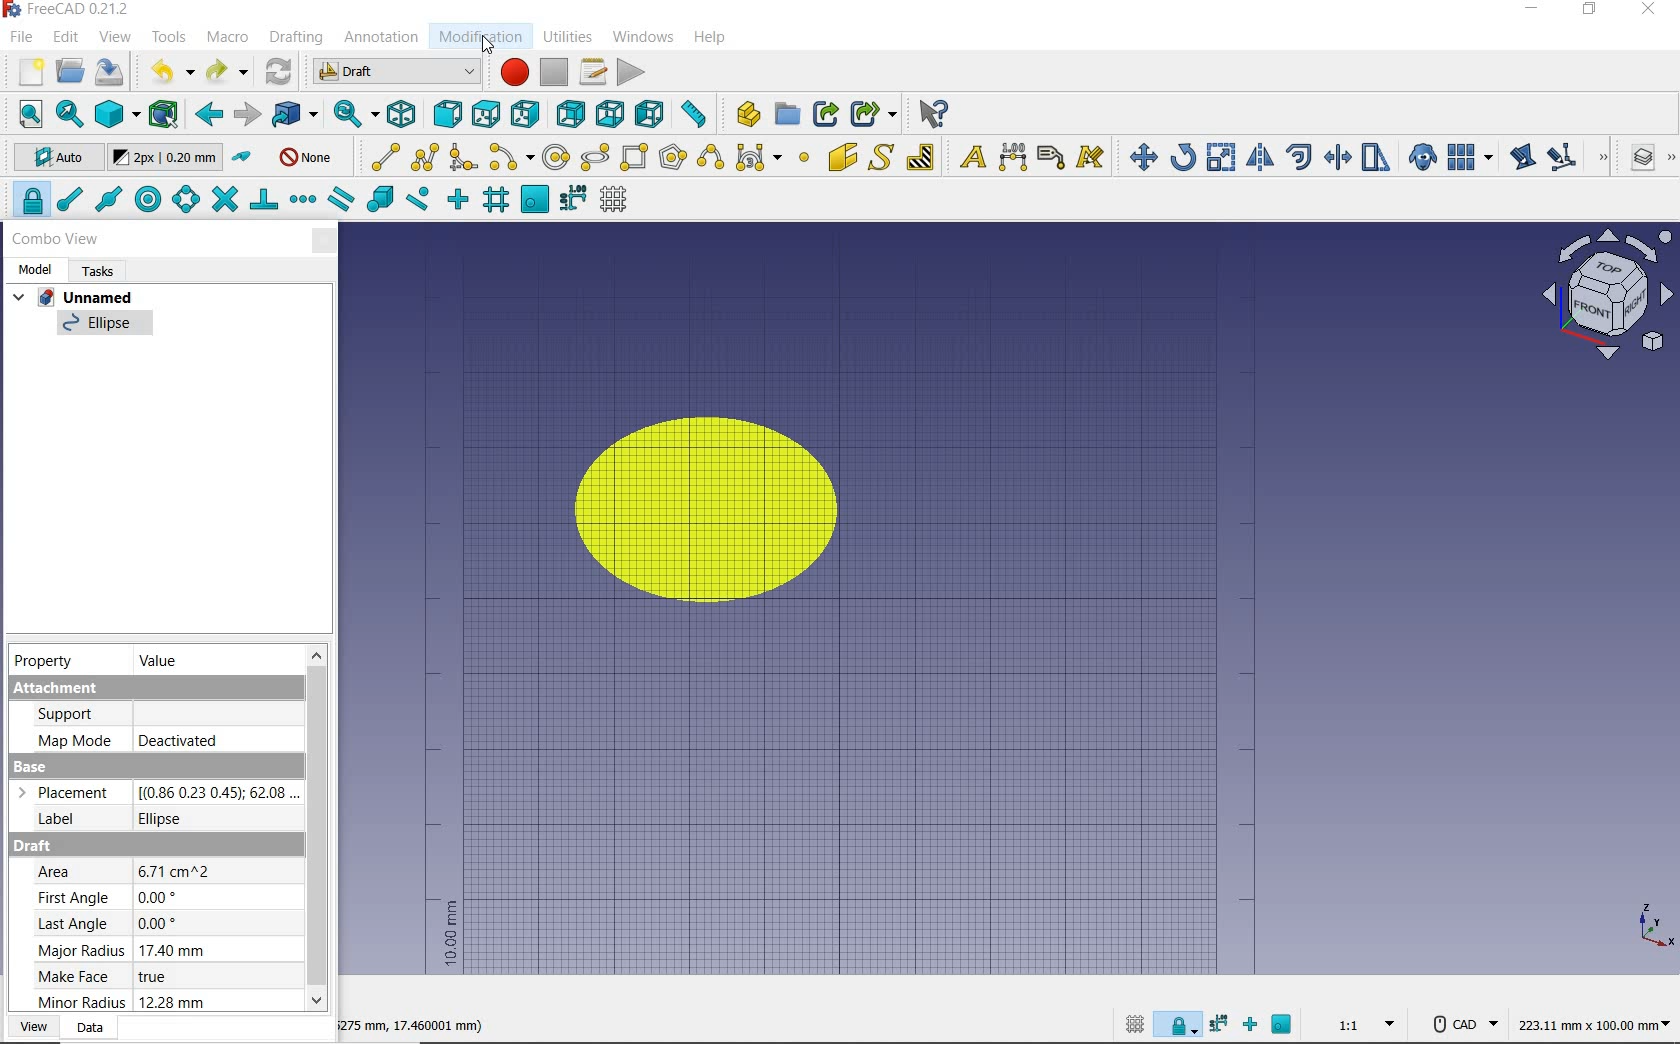 Image resolution: width=1680 pixels, height=1044 pixels. What do you see at coordinates (709, 157) in the screenshot?
I see `b-spline` at bounding box center [709, 157].